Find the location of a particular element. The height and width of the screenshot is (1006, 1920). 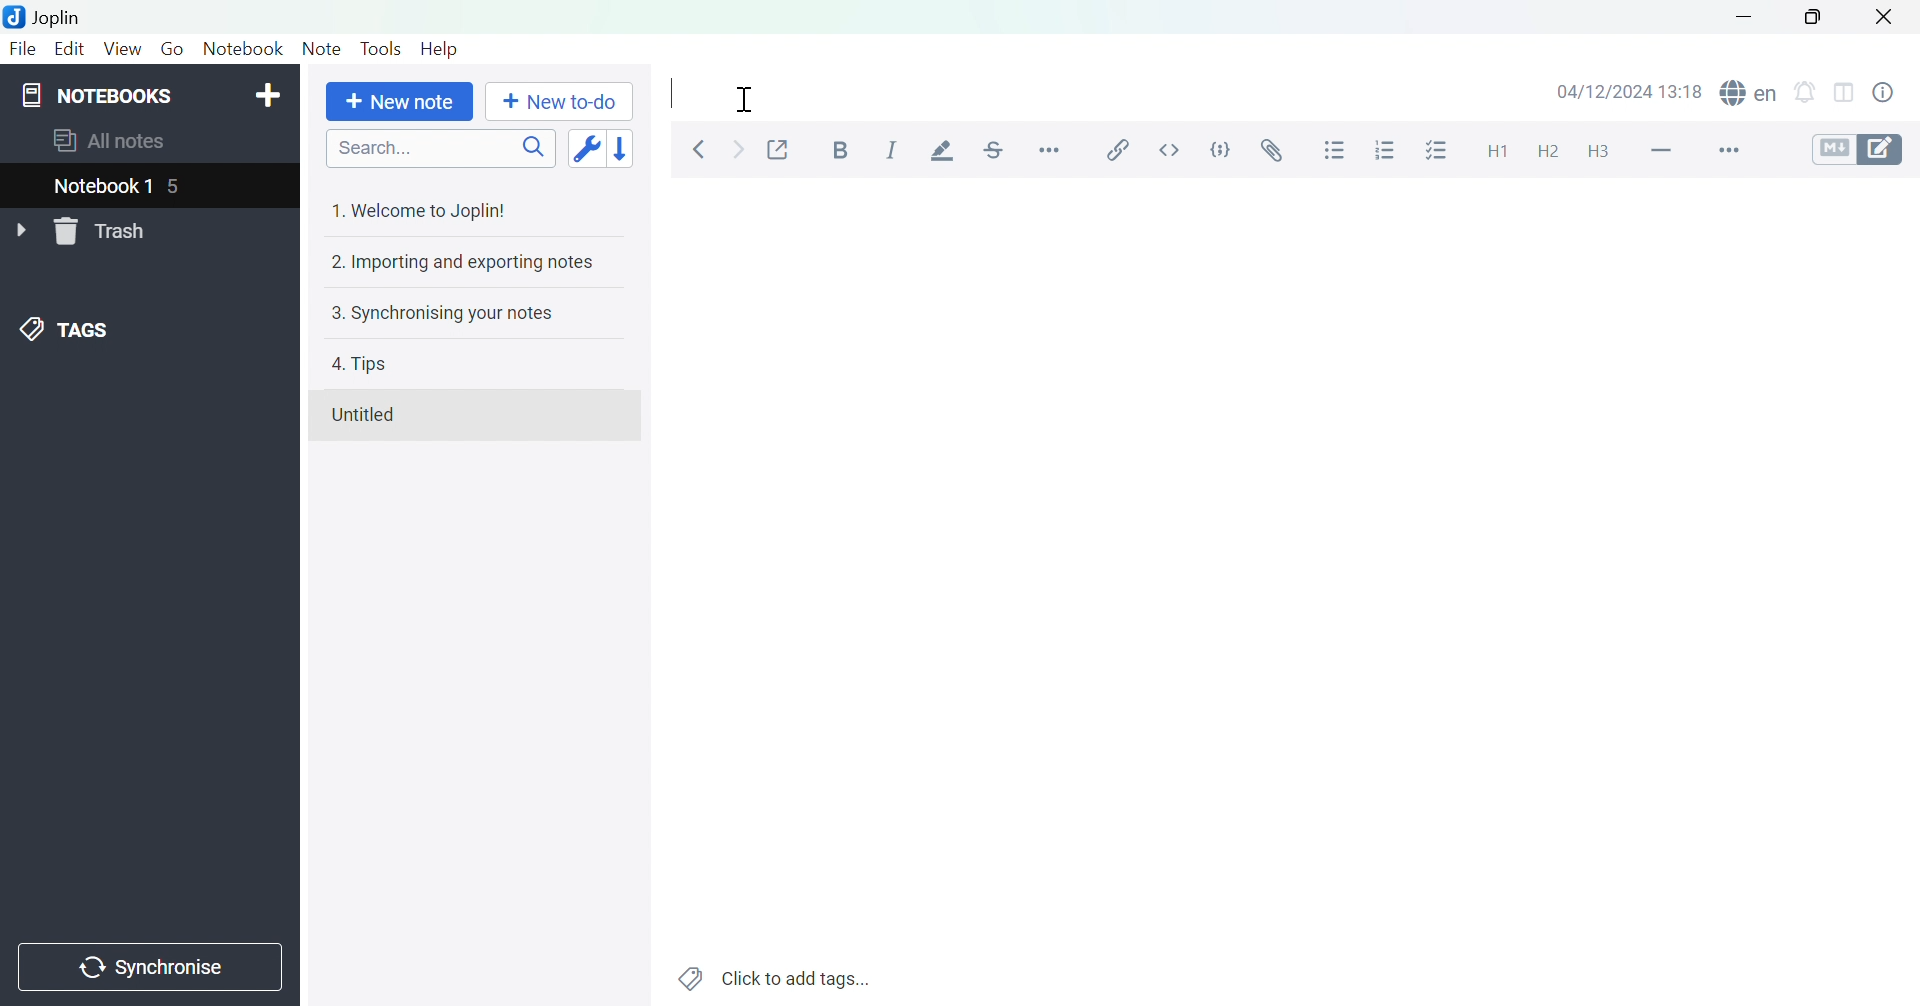

Toggle editor layout is located at coordinates (1844, 96).